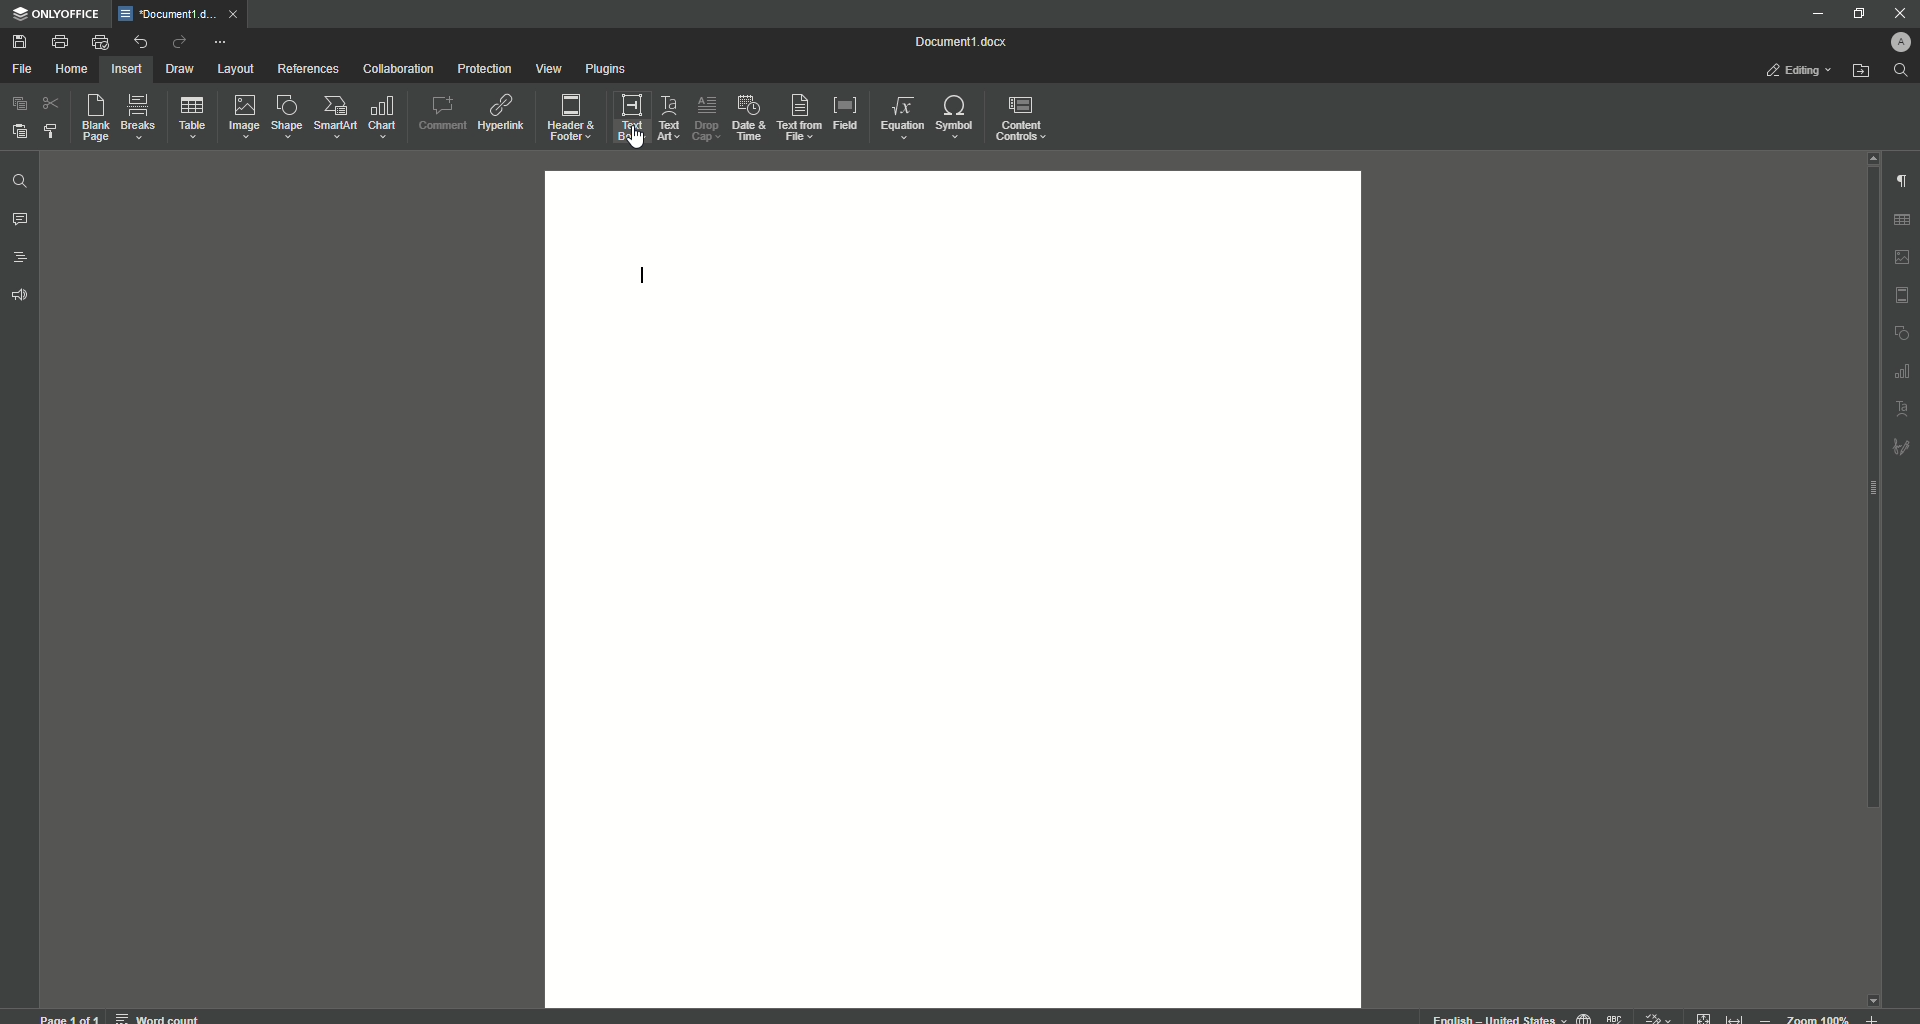 The image size is (1920, 1024). What do you see at coordinates (156, 1015) in the screenshot?
I see `word count` at bounding box center [156, 1015].